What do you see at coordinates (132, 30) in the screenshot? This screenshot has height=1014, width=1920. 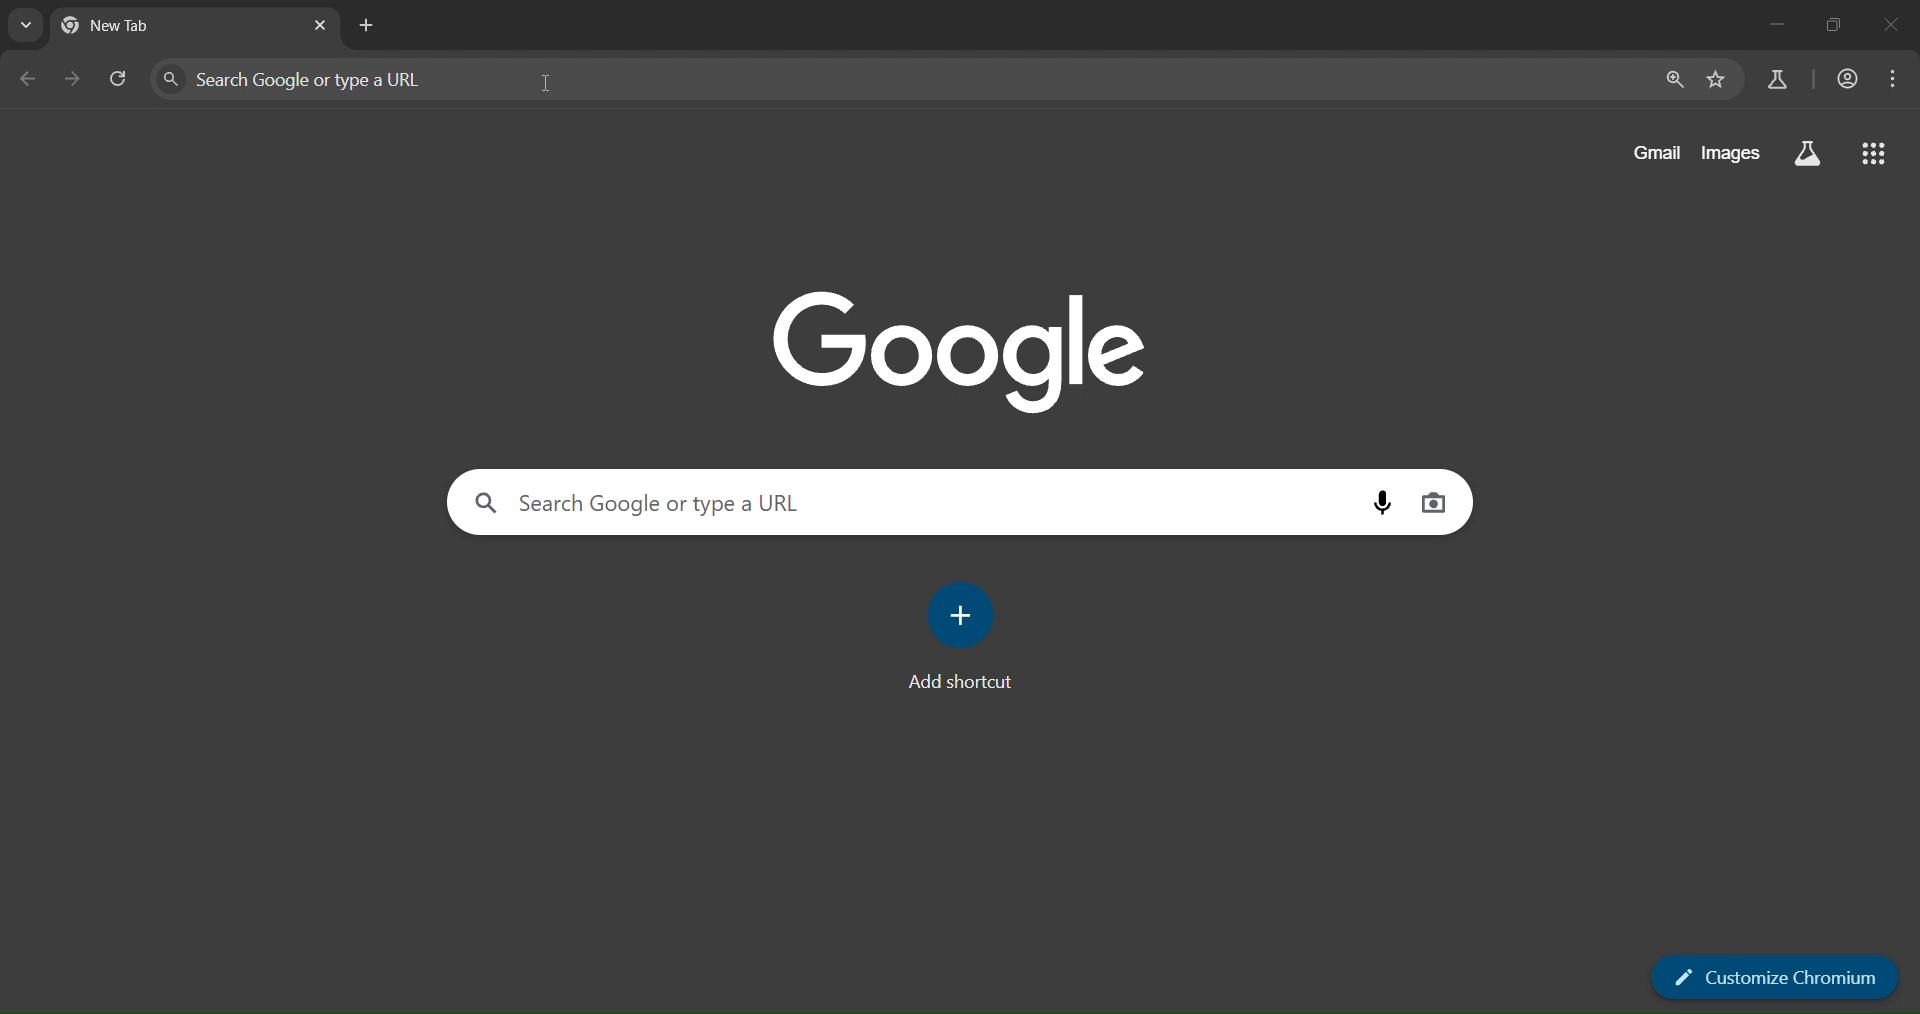 I see `New Tab` at bounding box center [132, 30].